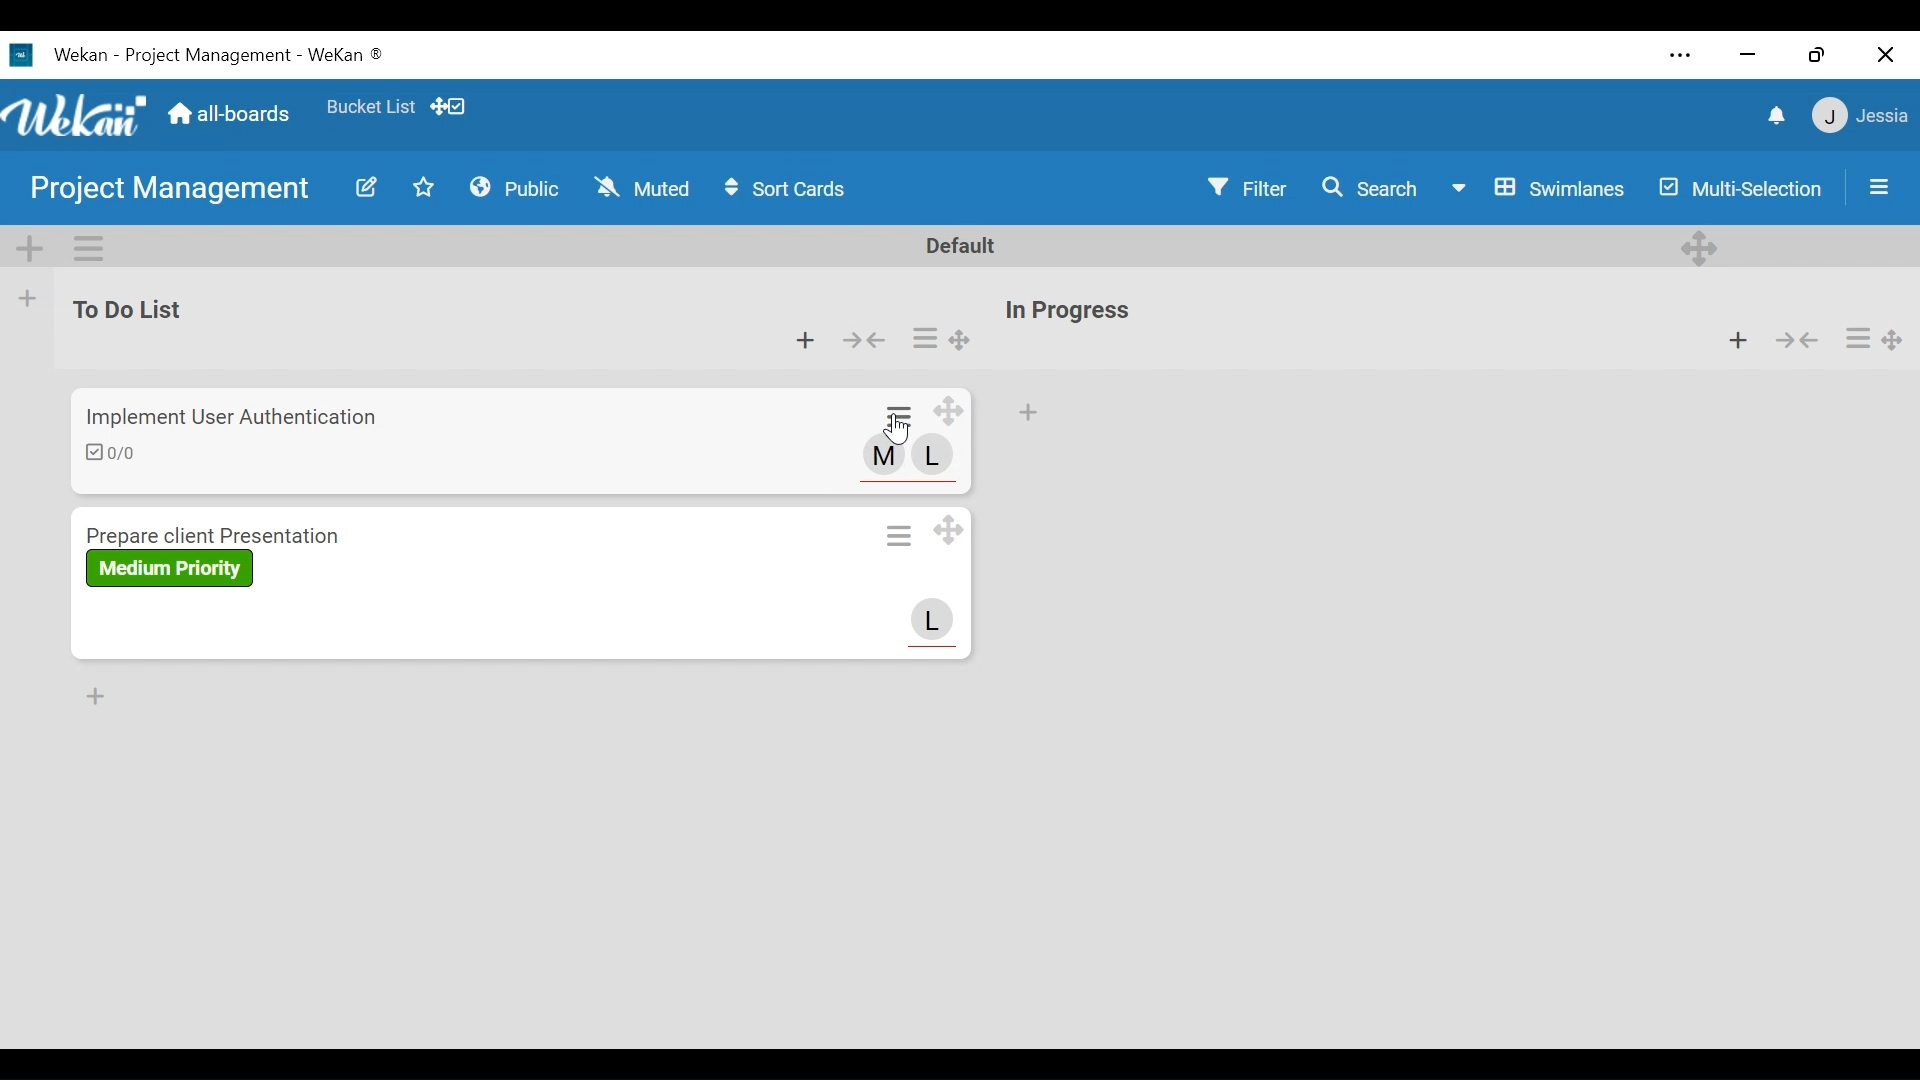 Image resolution: width=1920 pixels, height=1080 pixels. Describe the element at coordinates (902, 414) in the screenshot. I see `Card actions` at that location.